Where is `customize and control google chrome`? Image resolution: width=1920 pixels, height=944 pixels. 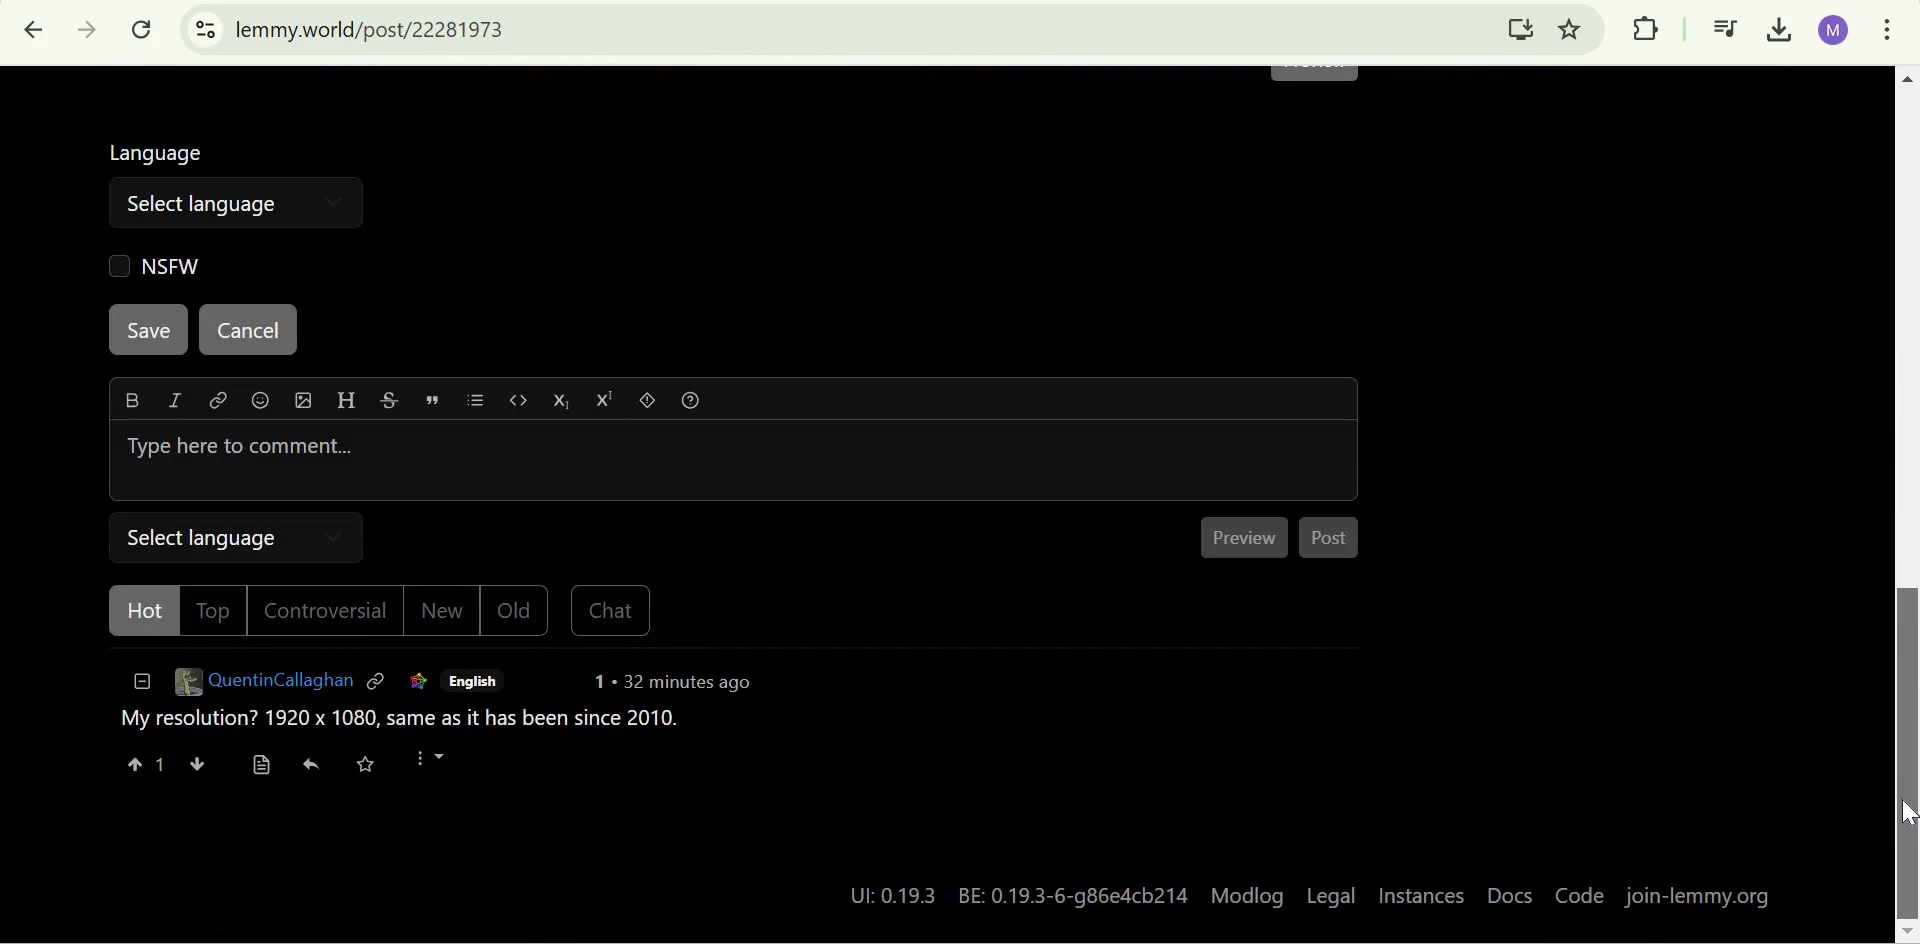 customize and control google chrome is located at coordinates (1887, 33).